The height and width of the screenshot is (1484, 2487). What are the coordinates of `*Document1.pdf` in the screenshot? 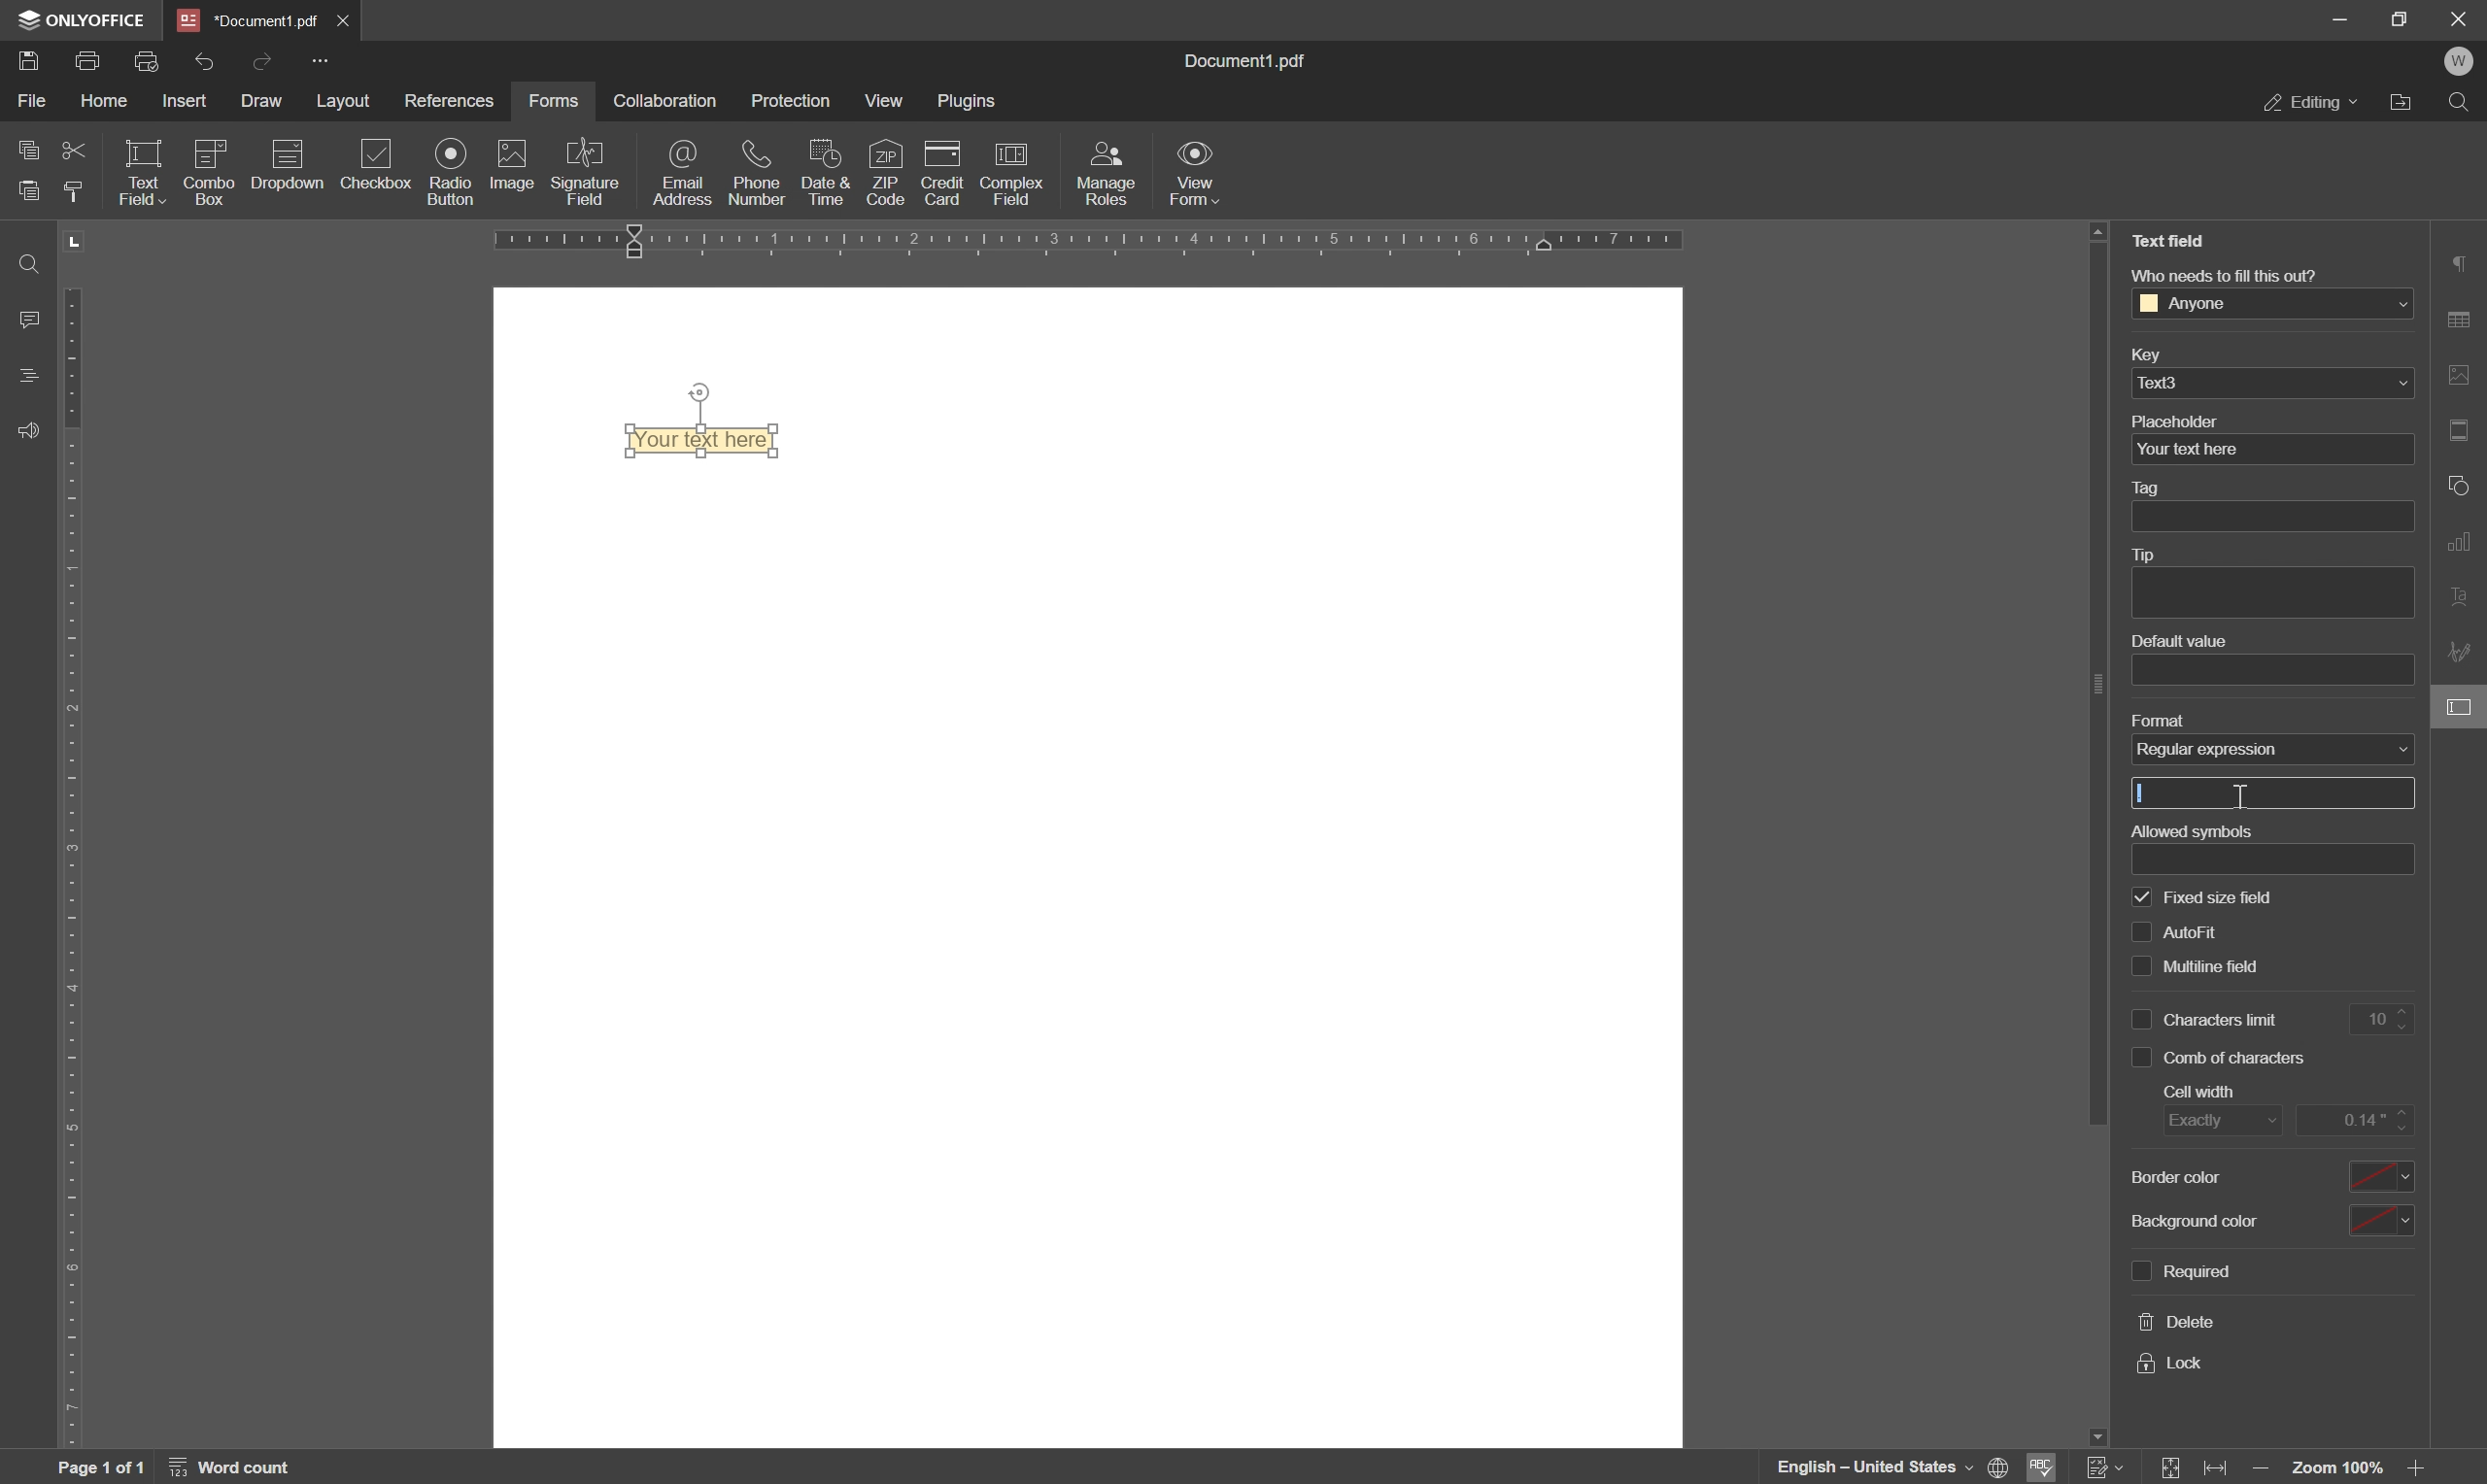 It's located at (249, 19).